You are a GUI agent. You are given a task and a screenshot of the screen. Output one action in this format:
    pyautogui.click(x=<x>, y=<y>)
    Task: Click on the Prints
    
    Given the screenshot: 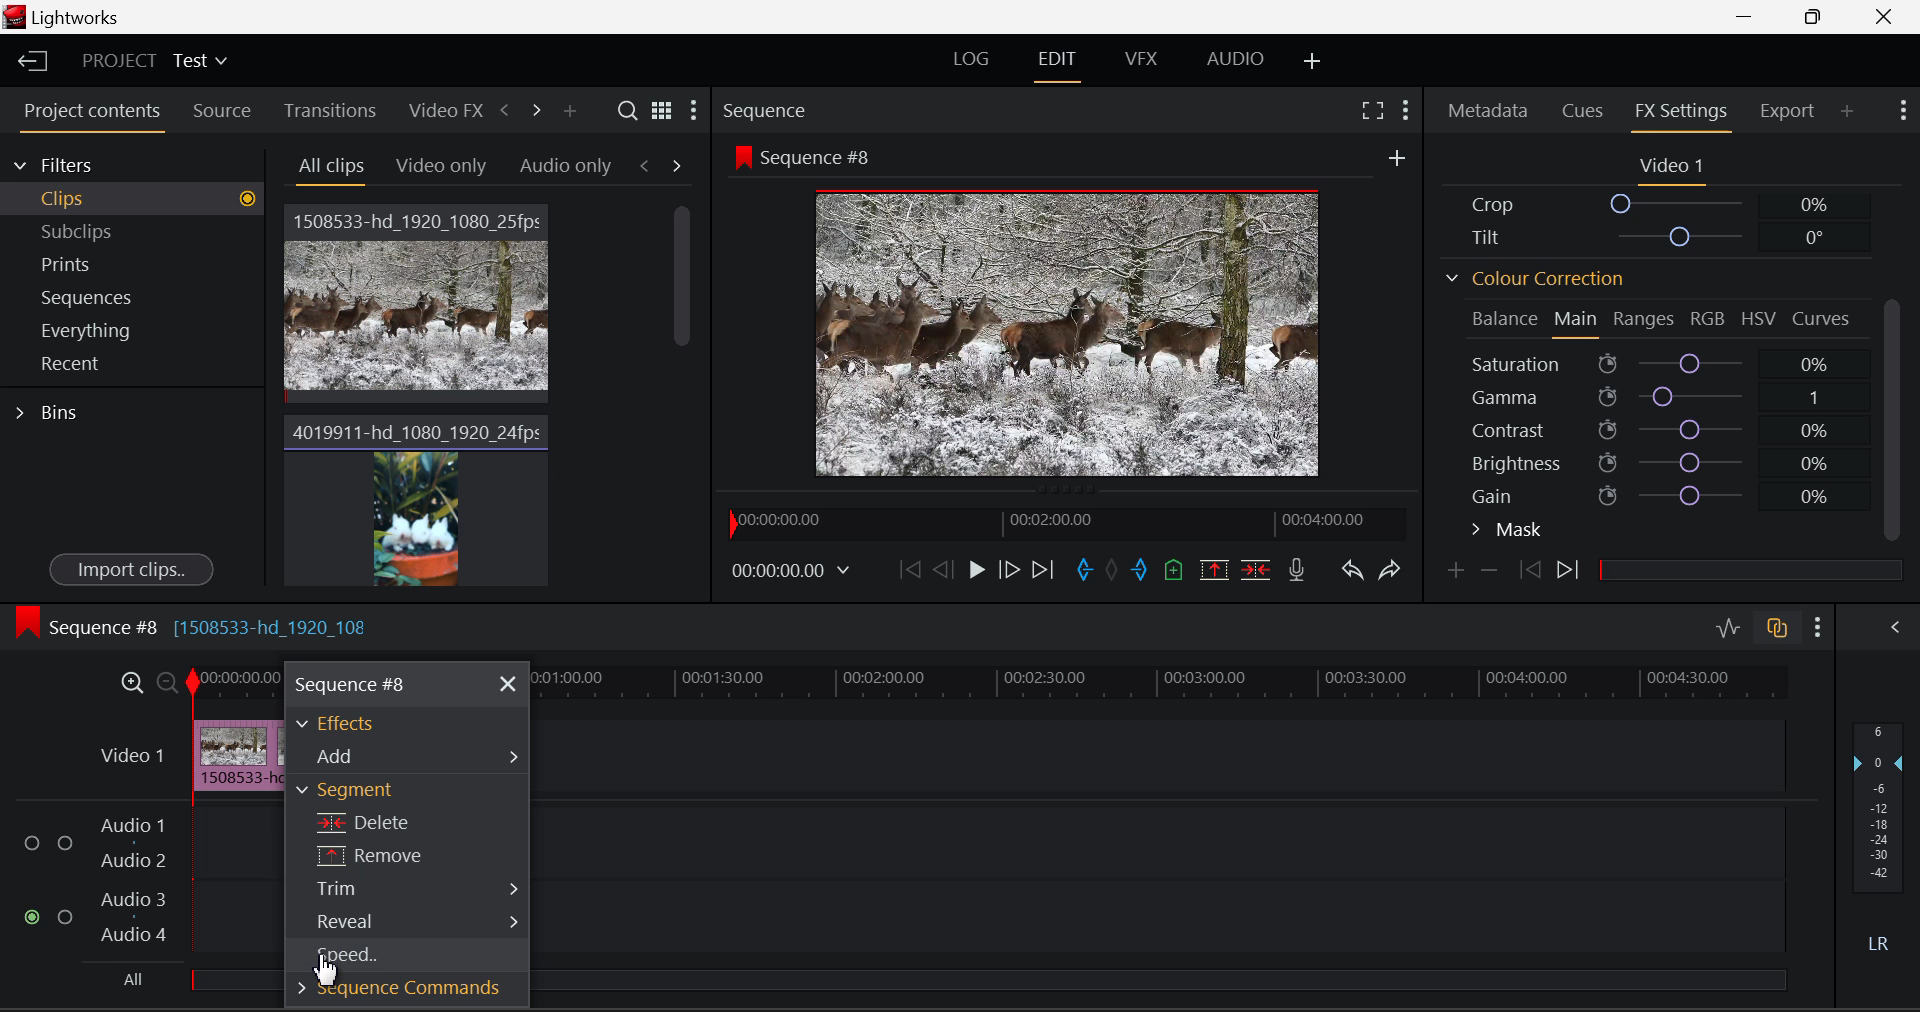 What is the action you would take?
    pyautogui.click(x=143, y=267)
    